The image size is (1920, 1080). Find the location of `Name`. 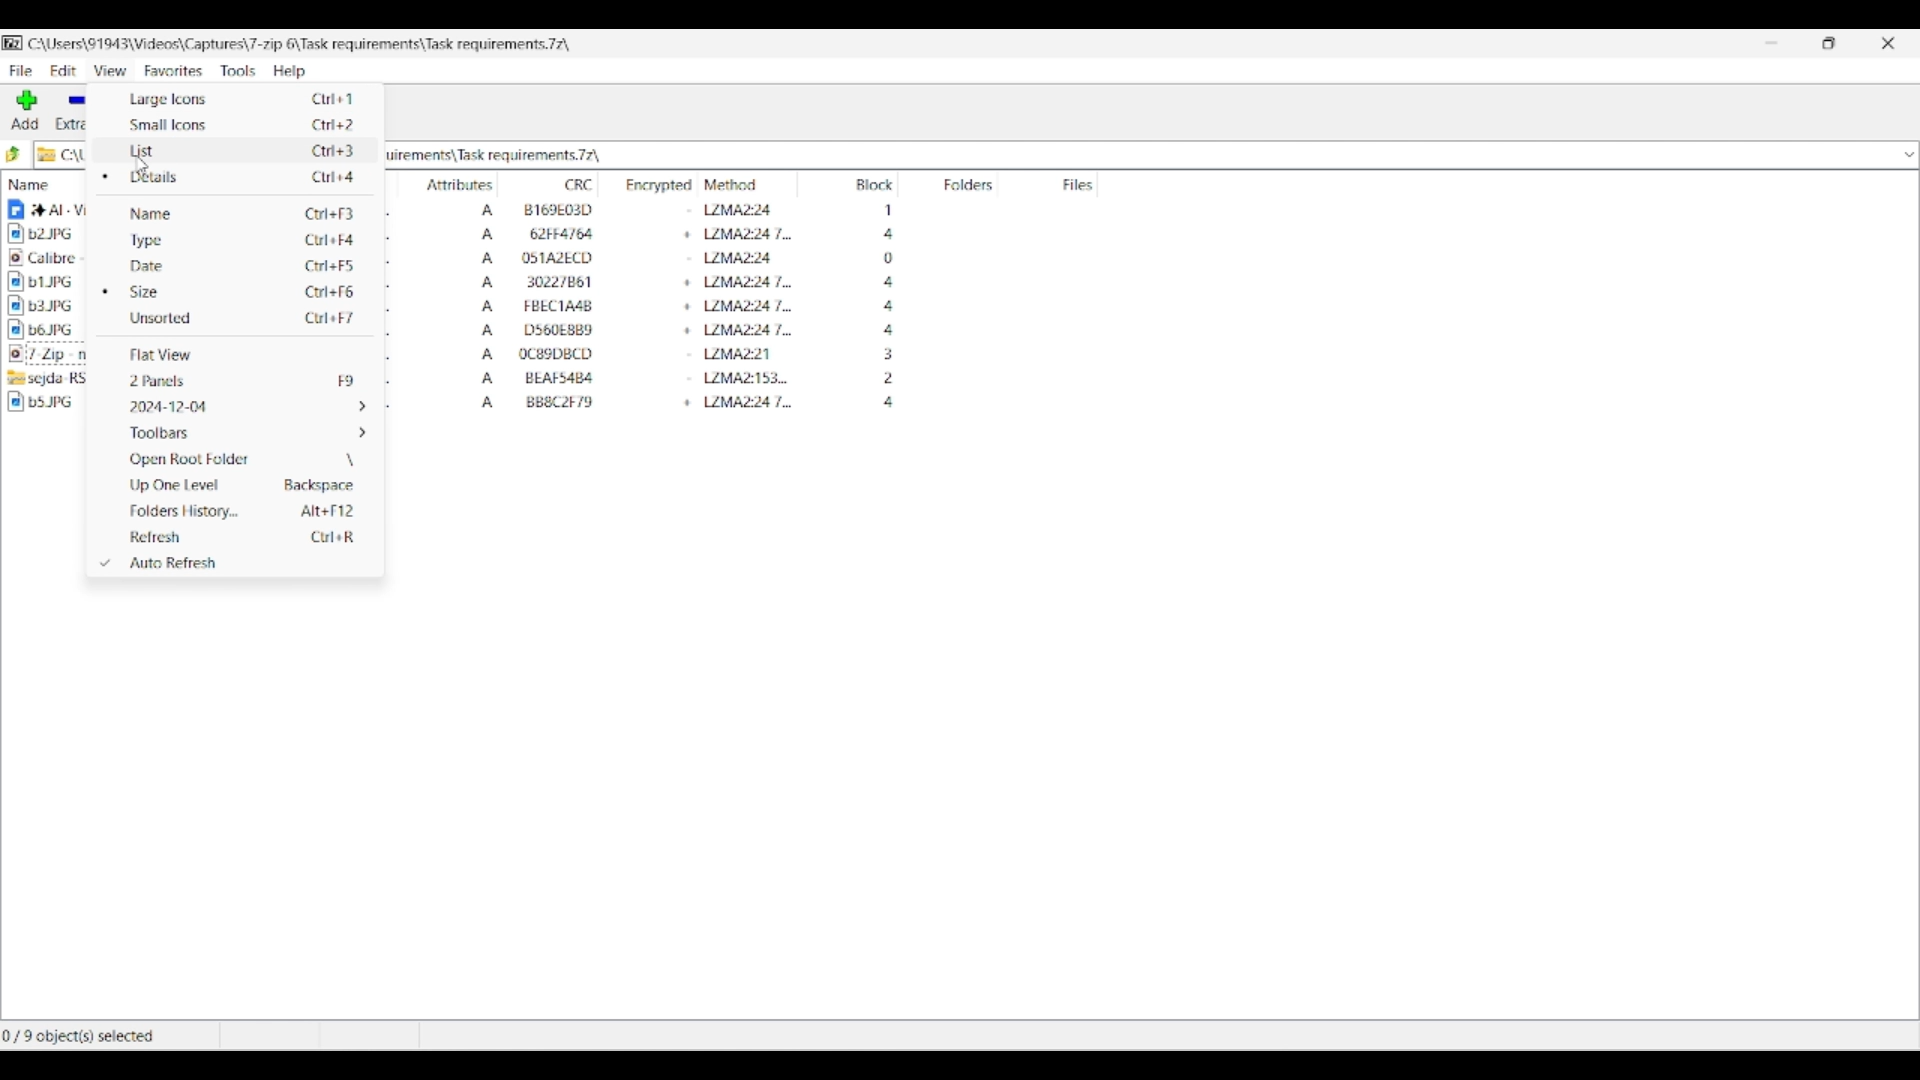

Name is located at coordinates (244, 213).